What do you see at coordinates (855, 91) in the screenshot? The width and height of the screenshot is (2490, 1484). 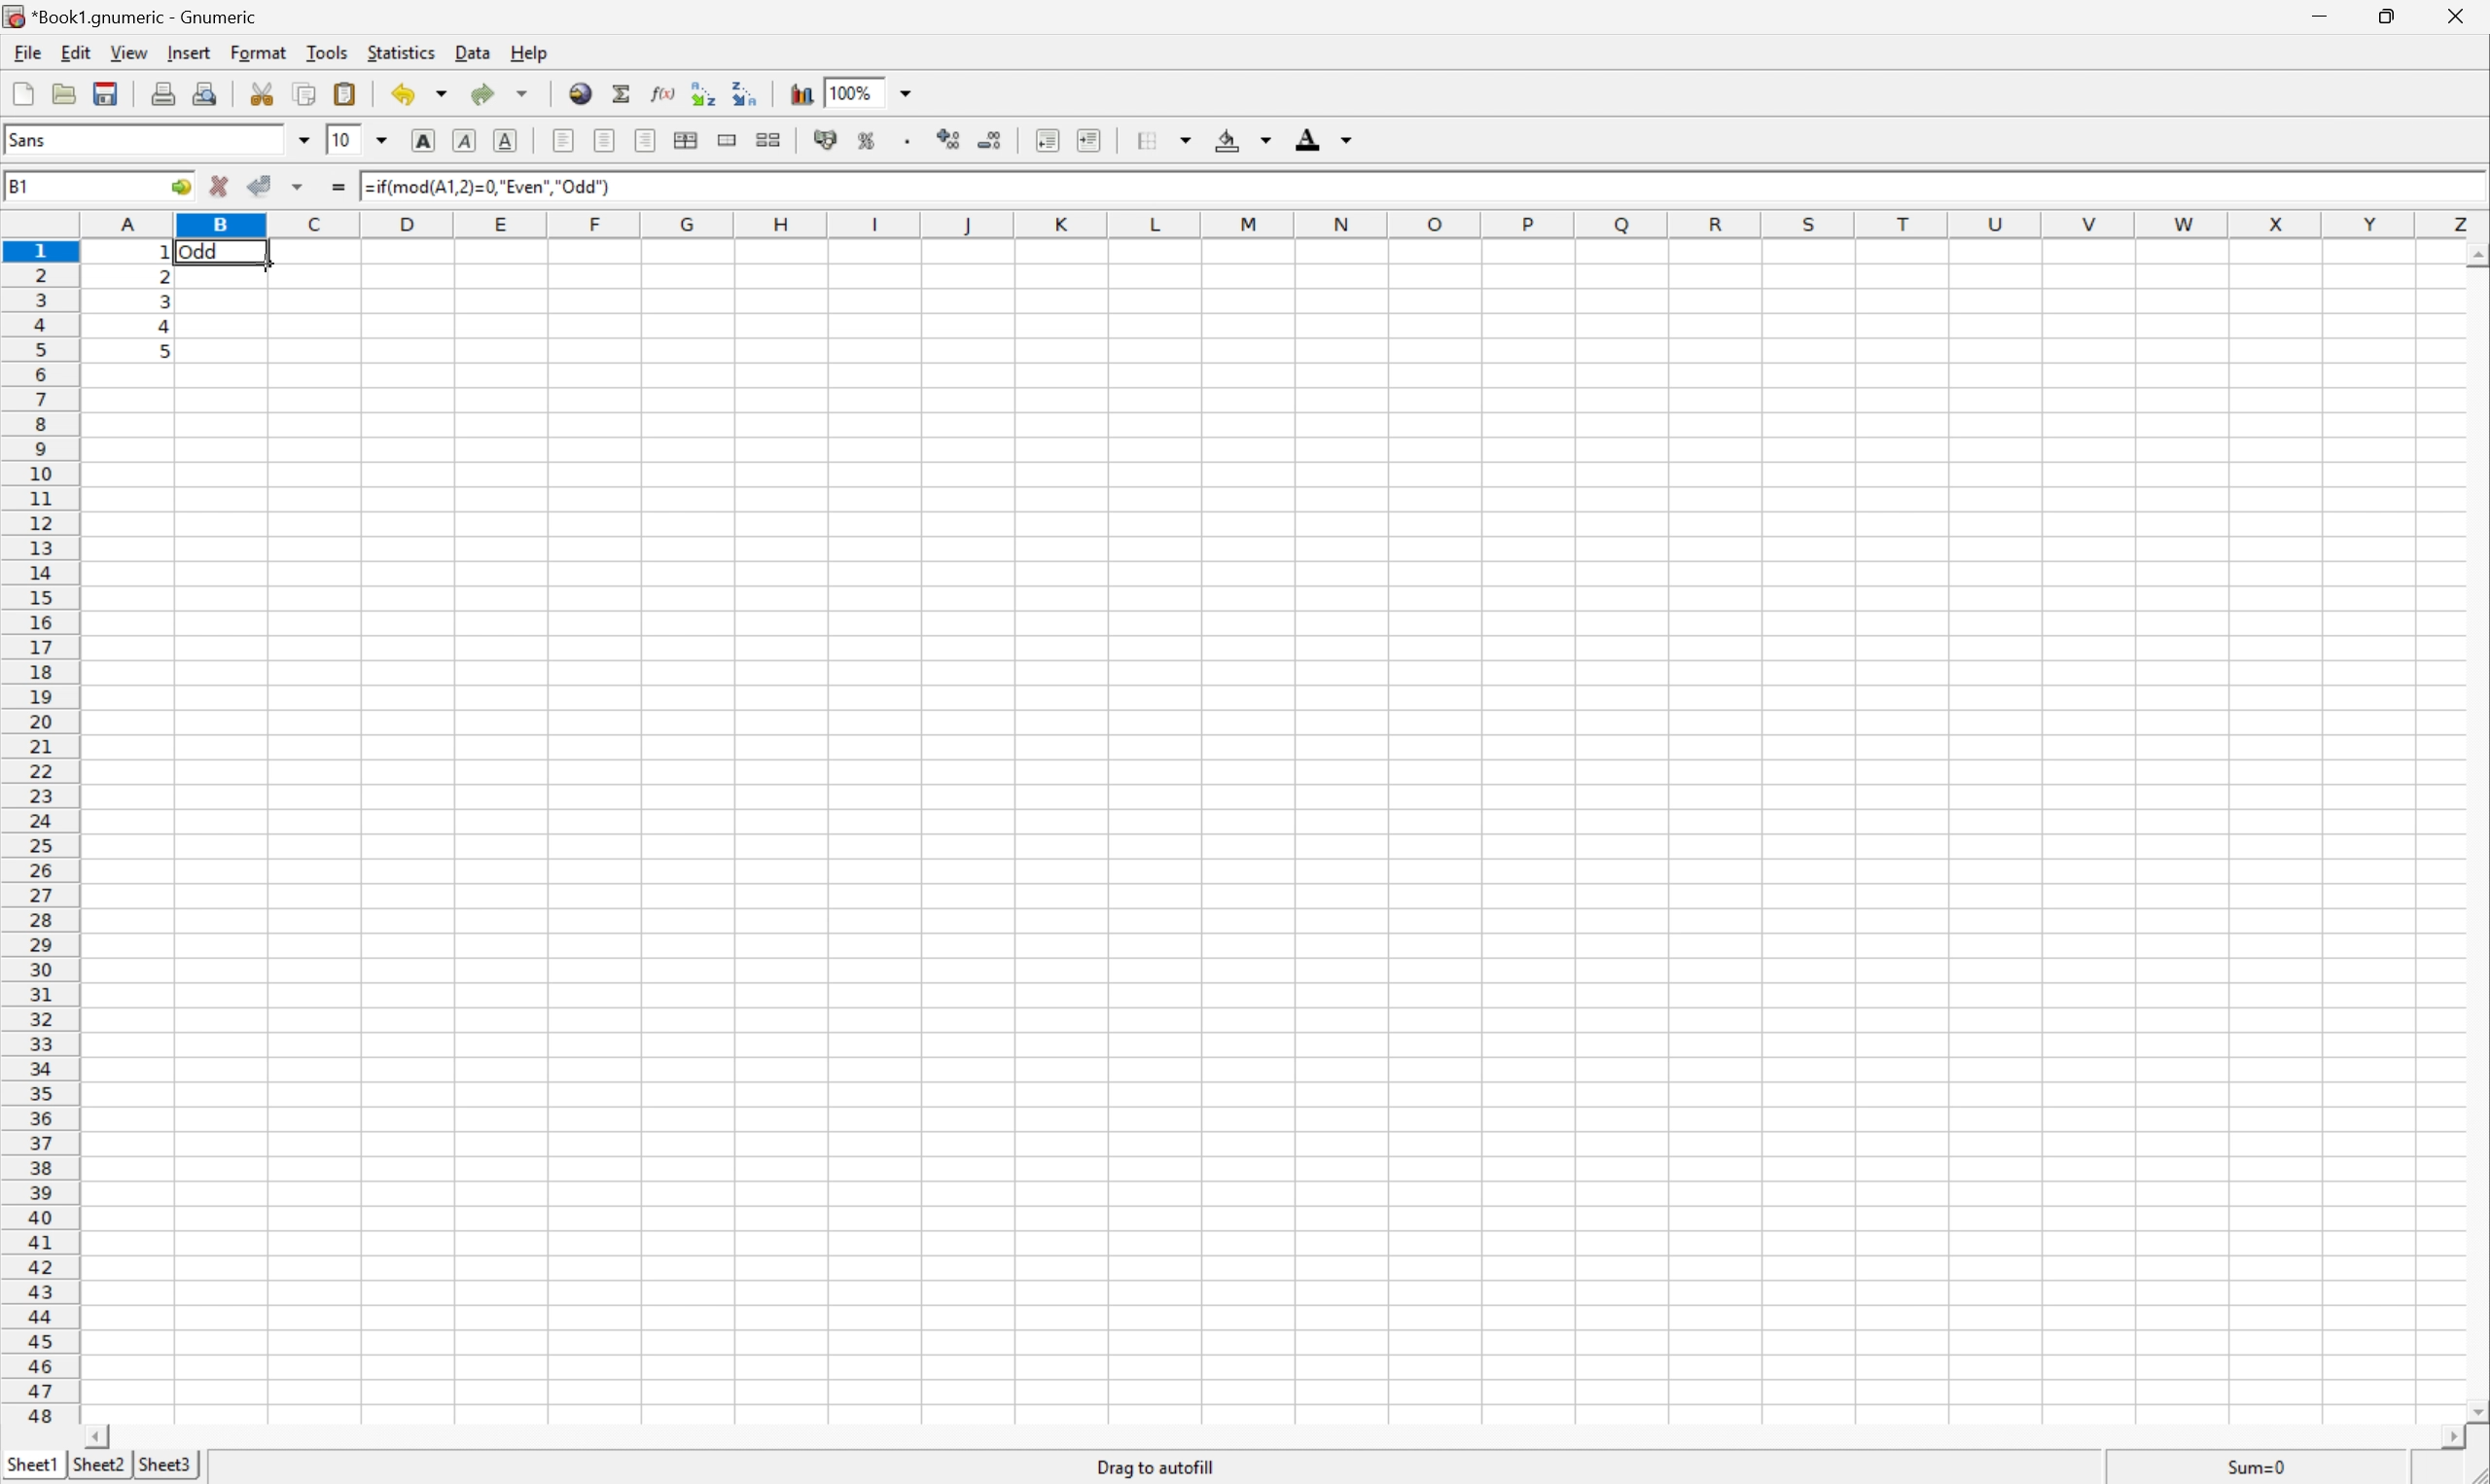 I see `100%` at bounding box center [855, 91].